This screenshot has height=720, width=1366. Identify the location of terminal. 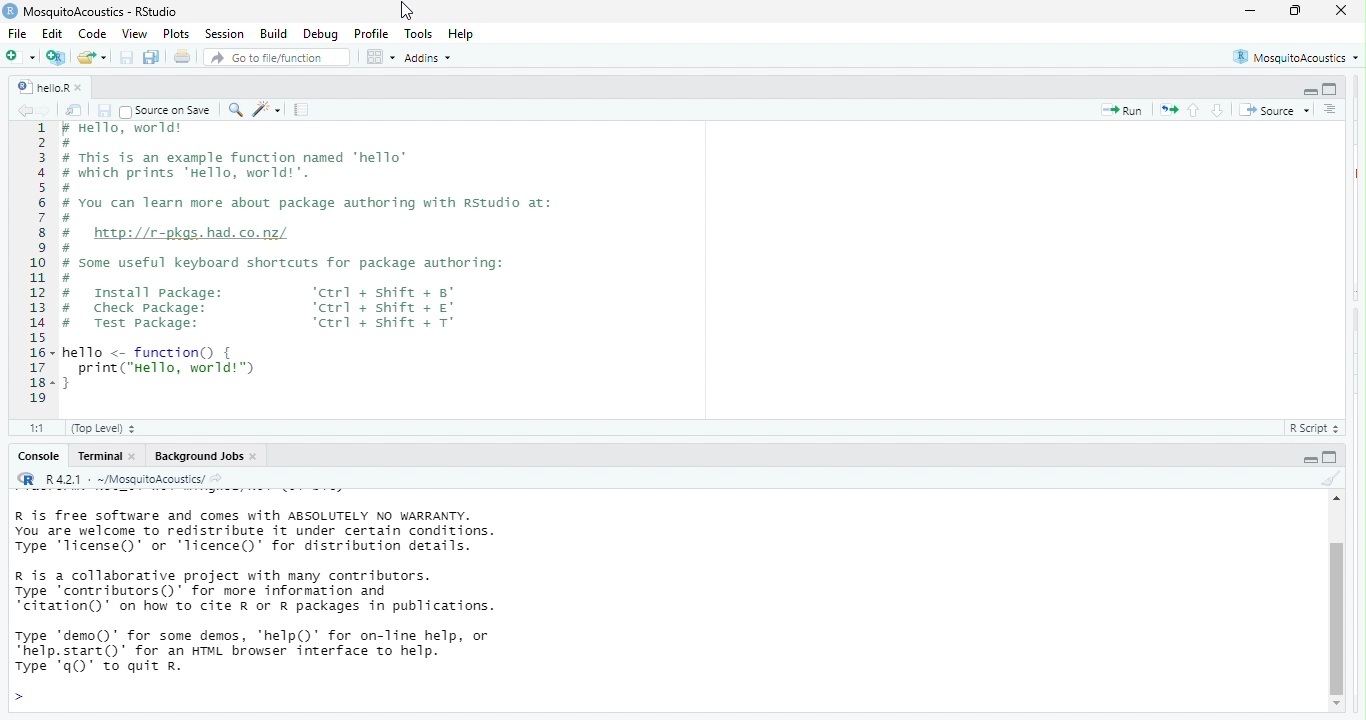
(100, 459).